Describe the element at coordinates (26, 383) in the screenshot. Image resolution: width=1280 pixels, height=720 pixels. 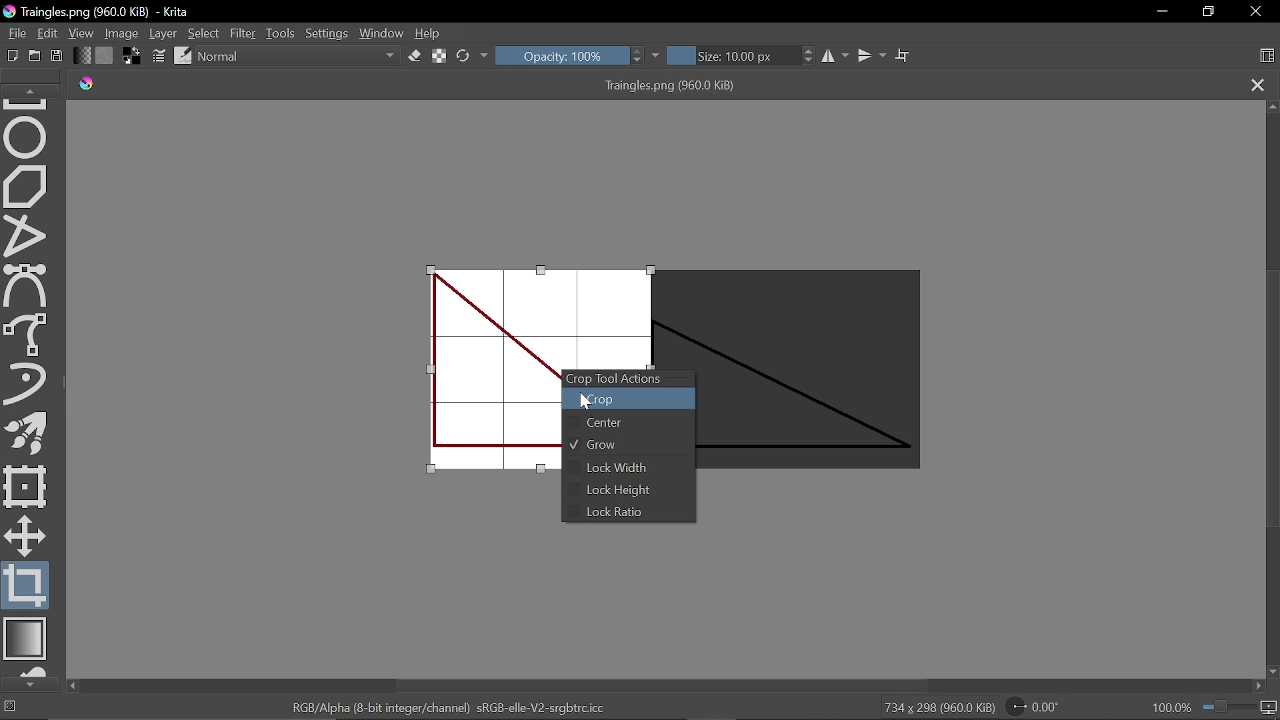
I see `Dynamic brush tool` at that location.